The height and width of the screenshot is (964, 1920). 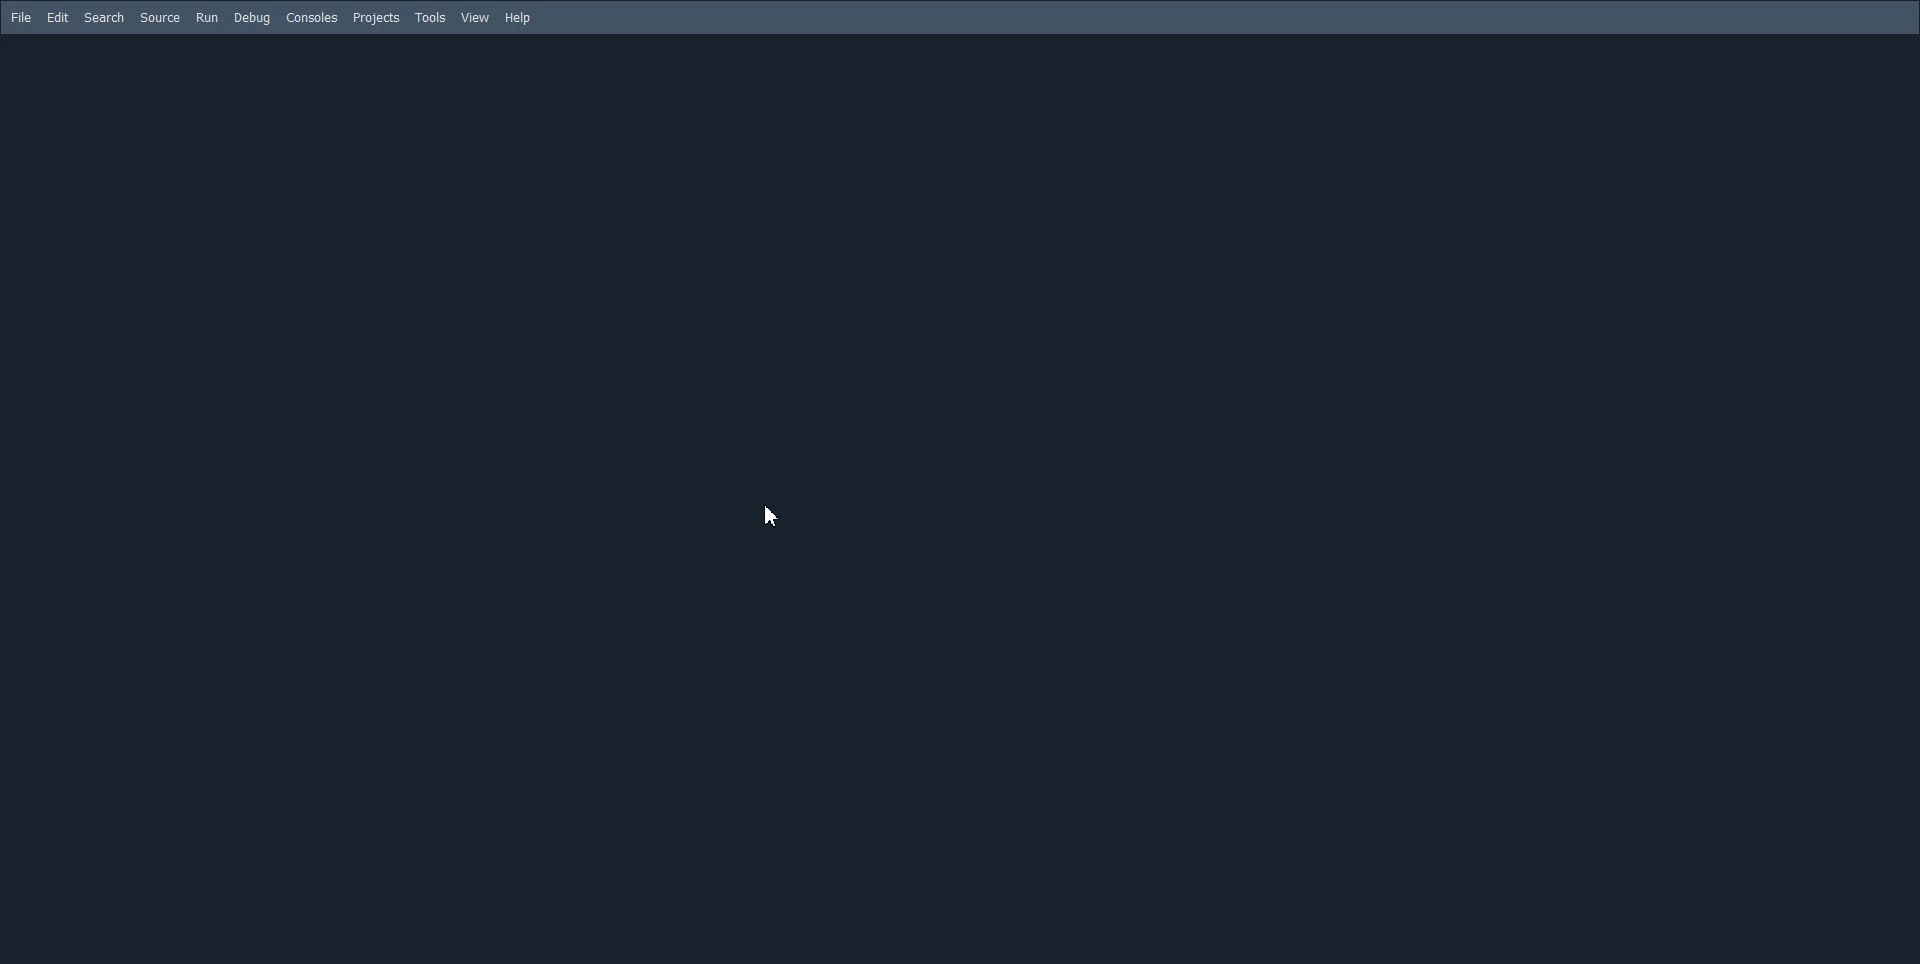 I want to click on Search, so click(x=104, y=18).